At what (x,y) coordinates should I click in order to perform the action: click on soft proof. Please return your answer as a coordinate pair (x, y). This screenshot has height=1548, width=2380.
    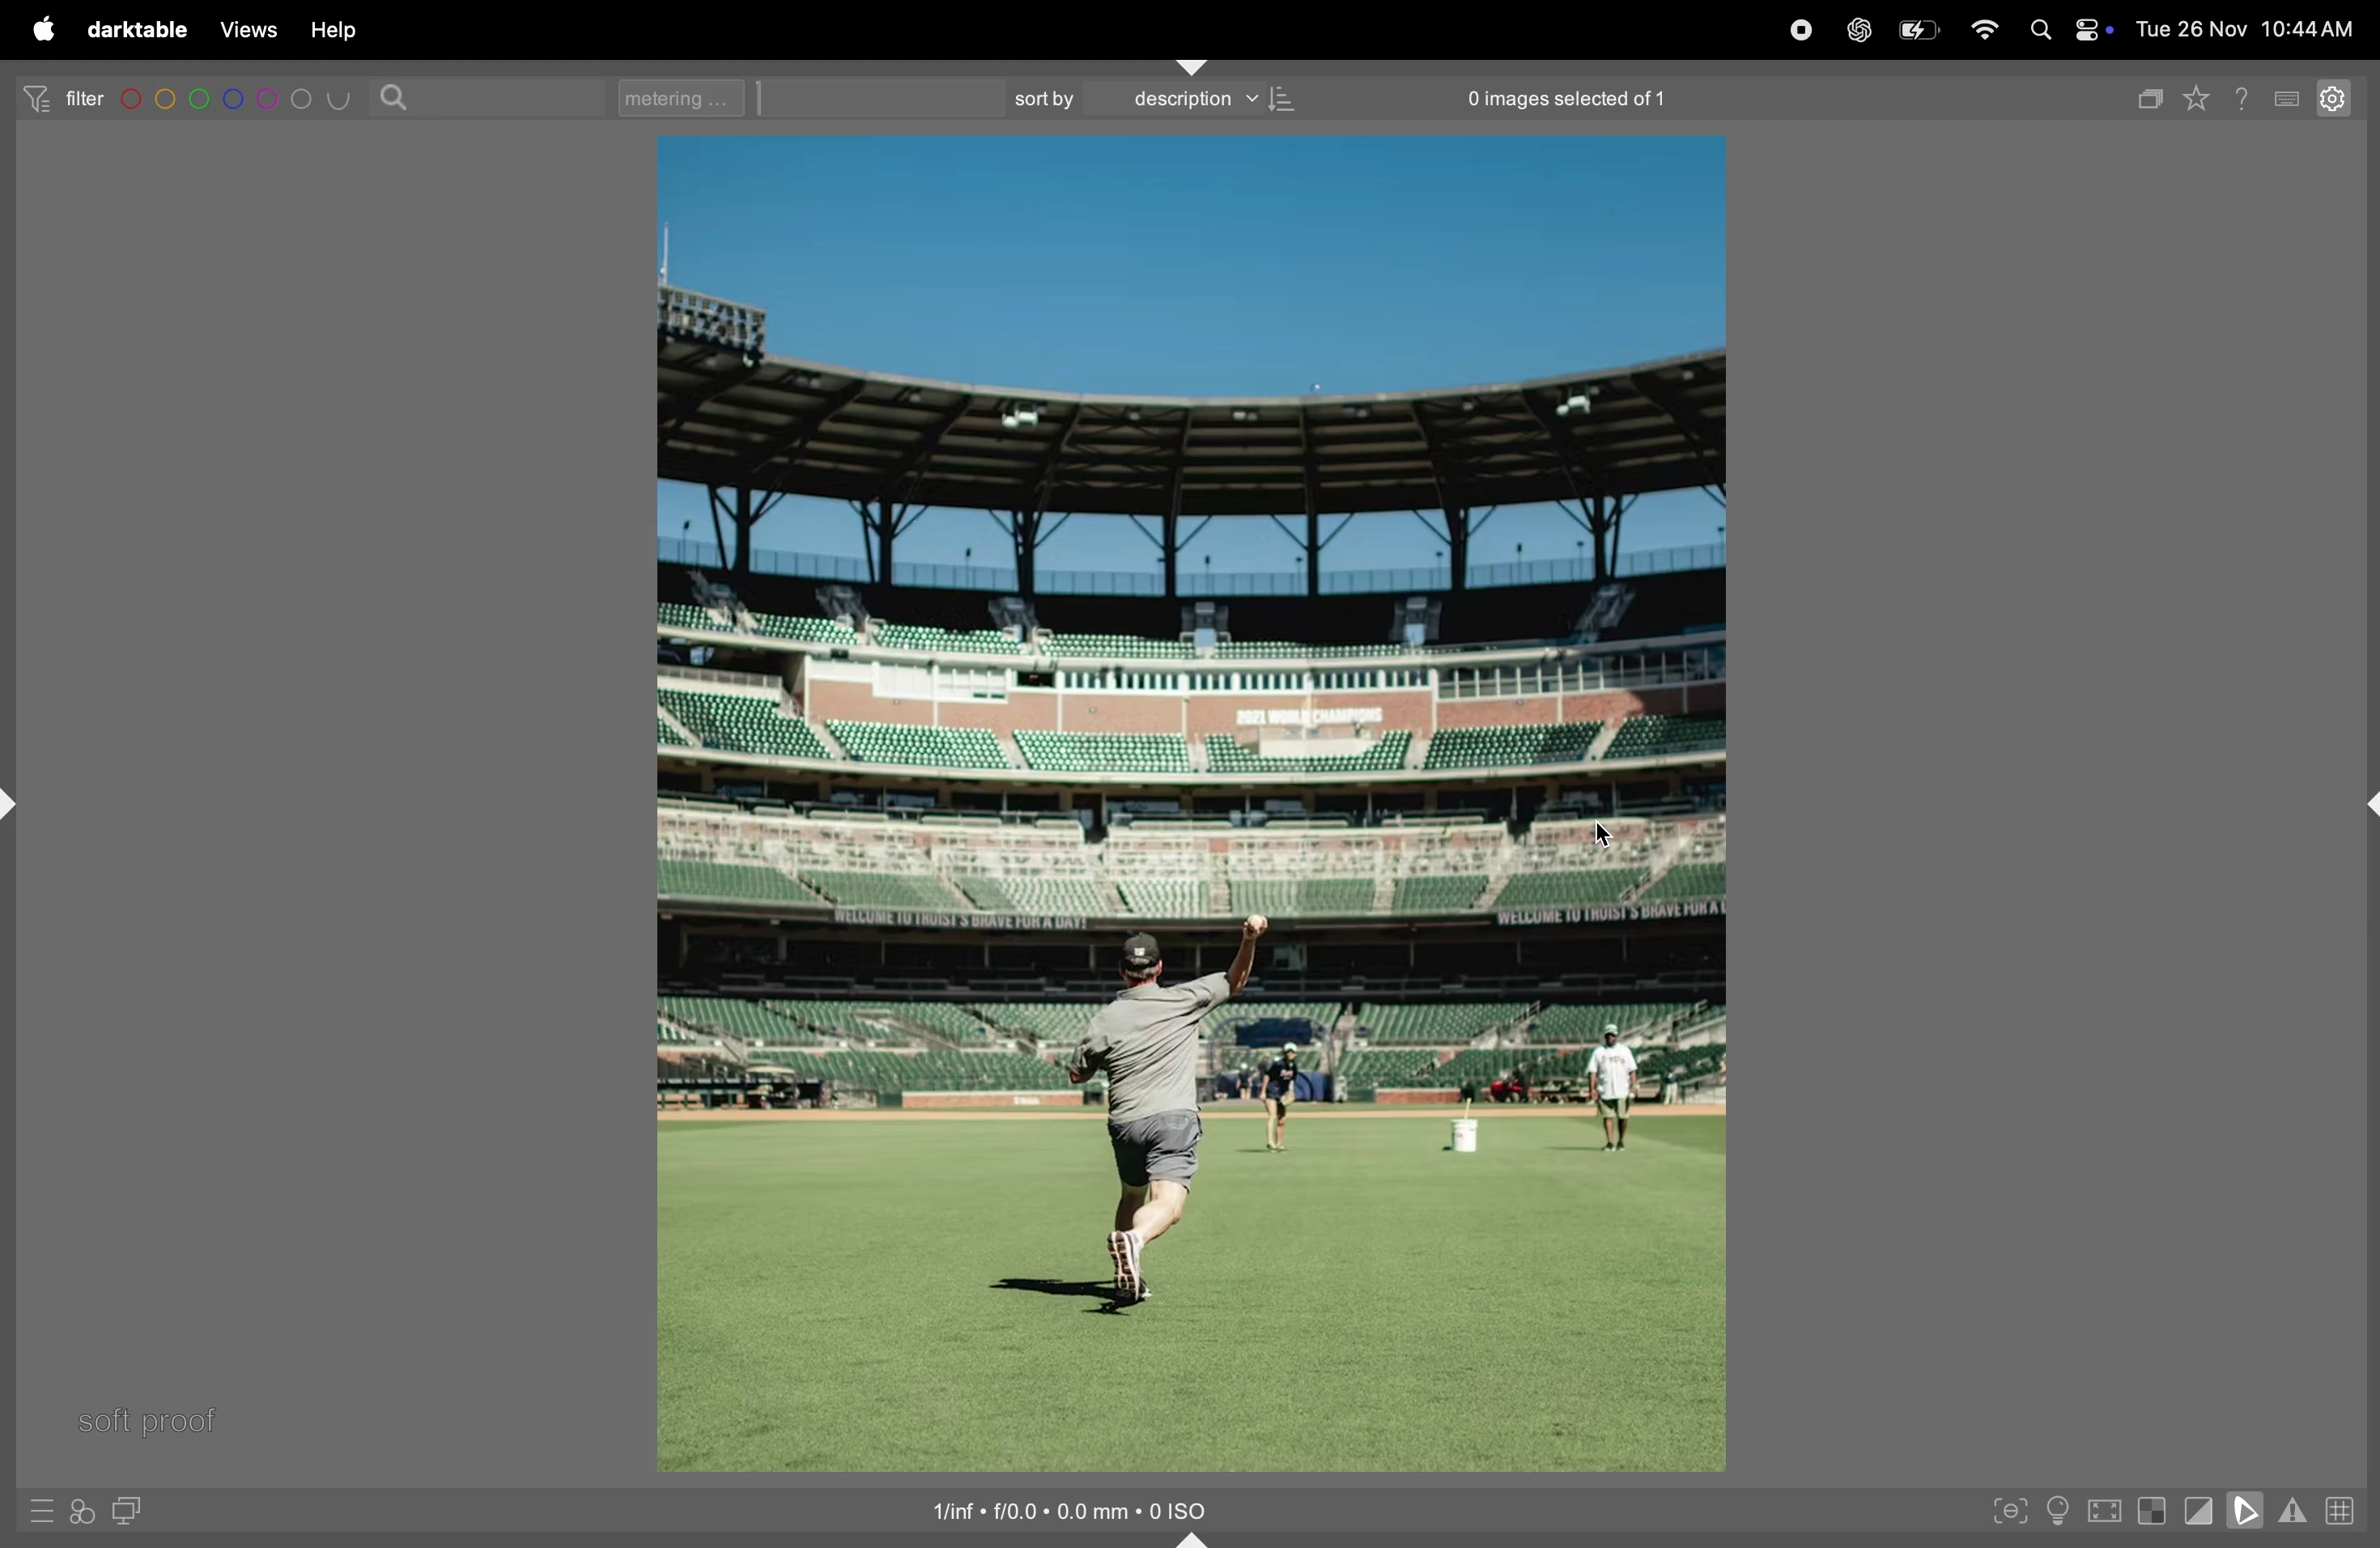
    Looking at the image, I should click on (176, 1424).